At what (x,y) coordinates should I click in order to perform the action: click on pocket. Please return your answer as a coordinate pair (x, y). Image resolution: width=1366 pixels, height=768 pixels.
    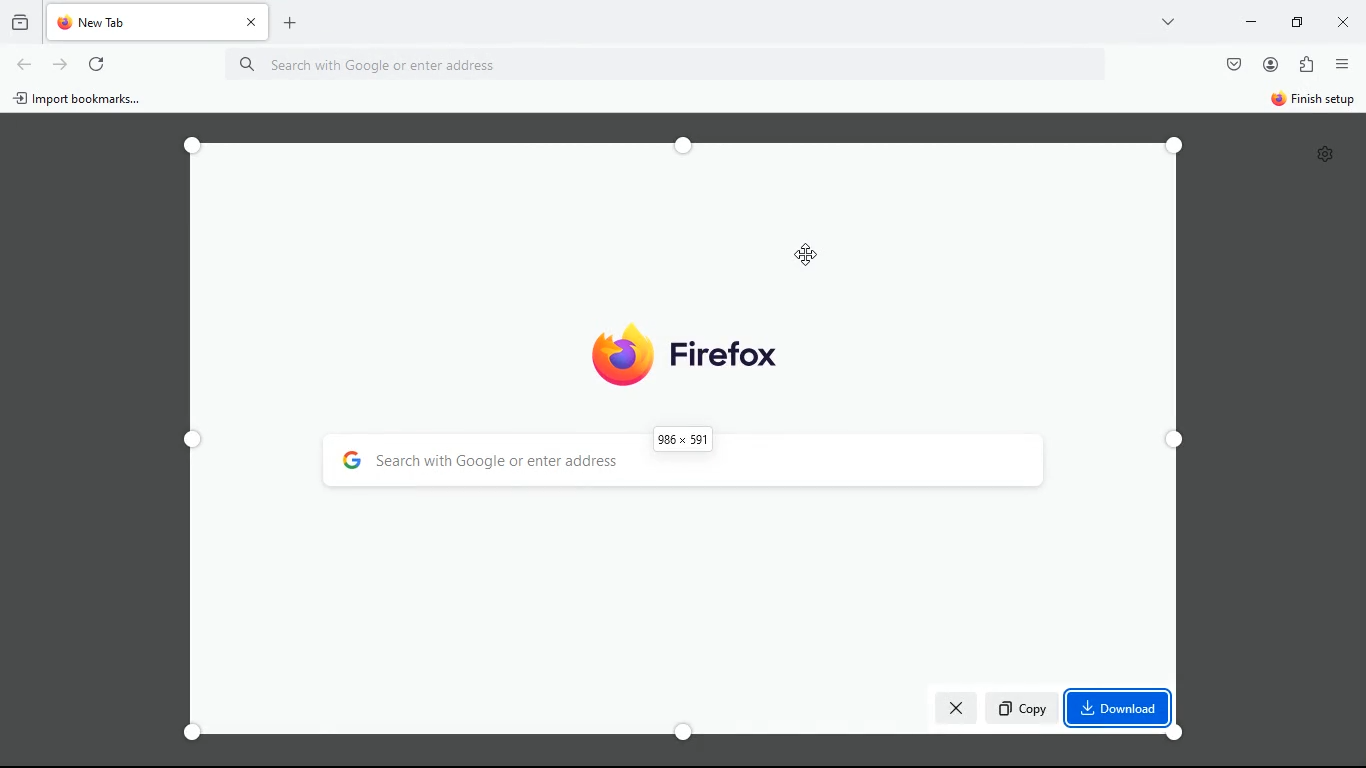
    Looking at the image, I should click on (1232, 66).